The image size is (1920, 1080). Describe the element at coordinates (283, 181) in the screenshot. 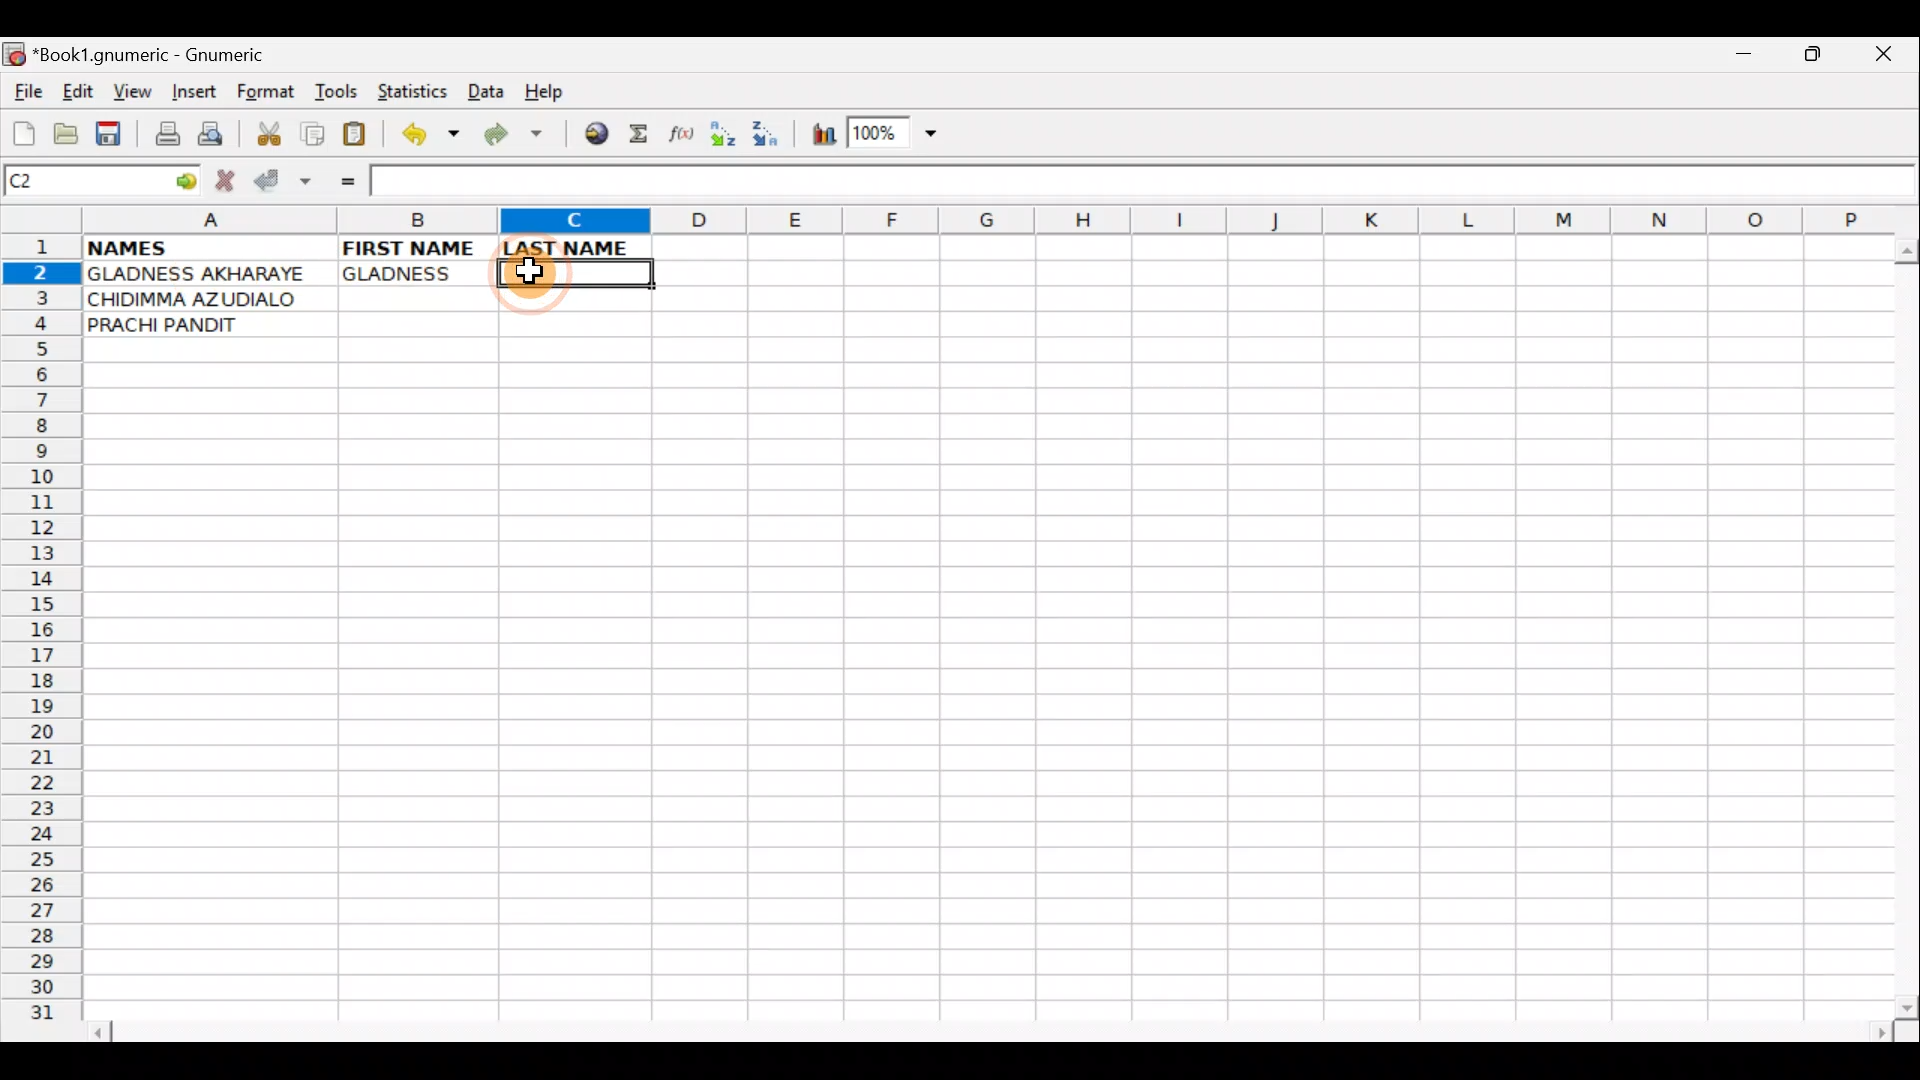

I see `Accept change` at that location.